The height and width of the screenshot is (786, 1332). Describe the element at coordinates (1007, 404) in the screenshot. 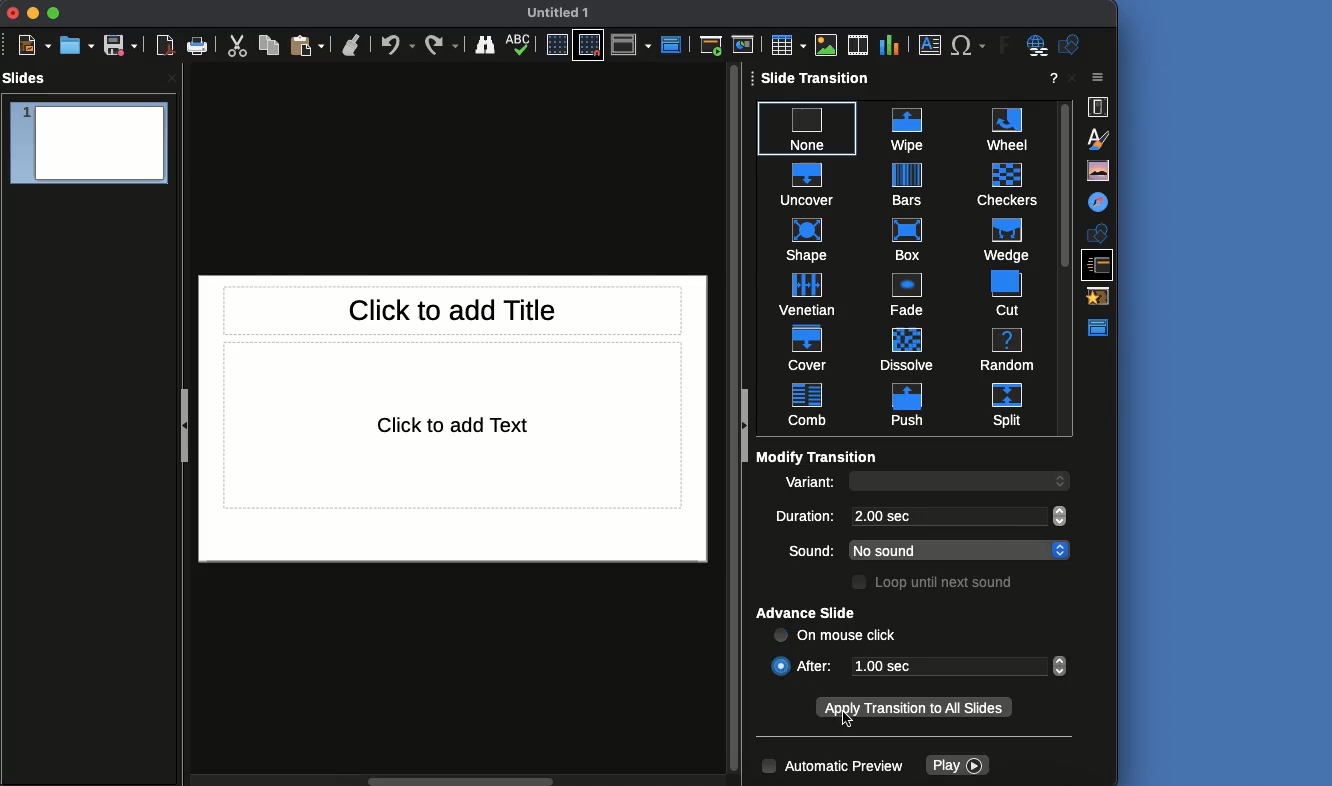

I see `split` at that location.